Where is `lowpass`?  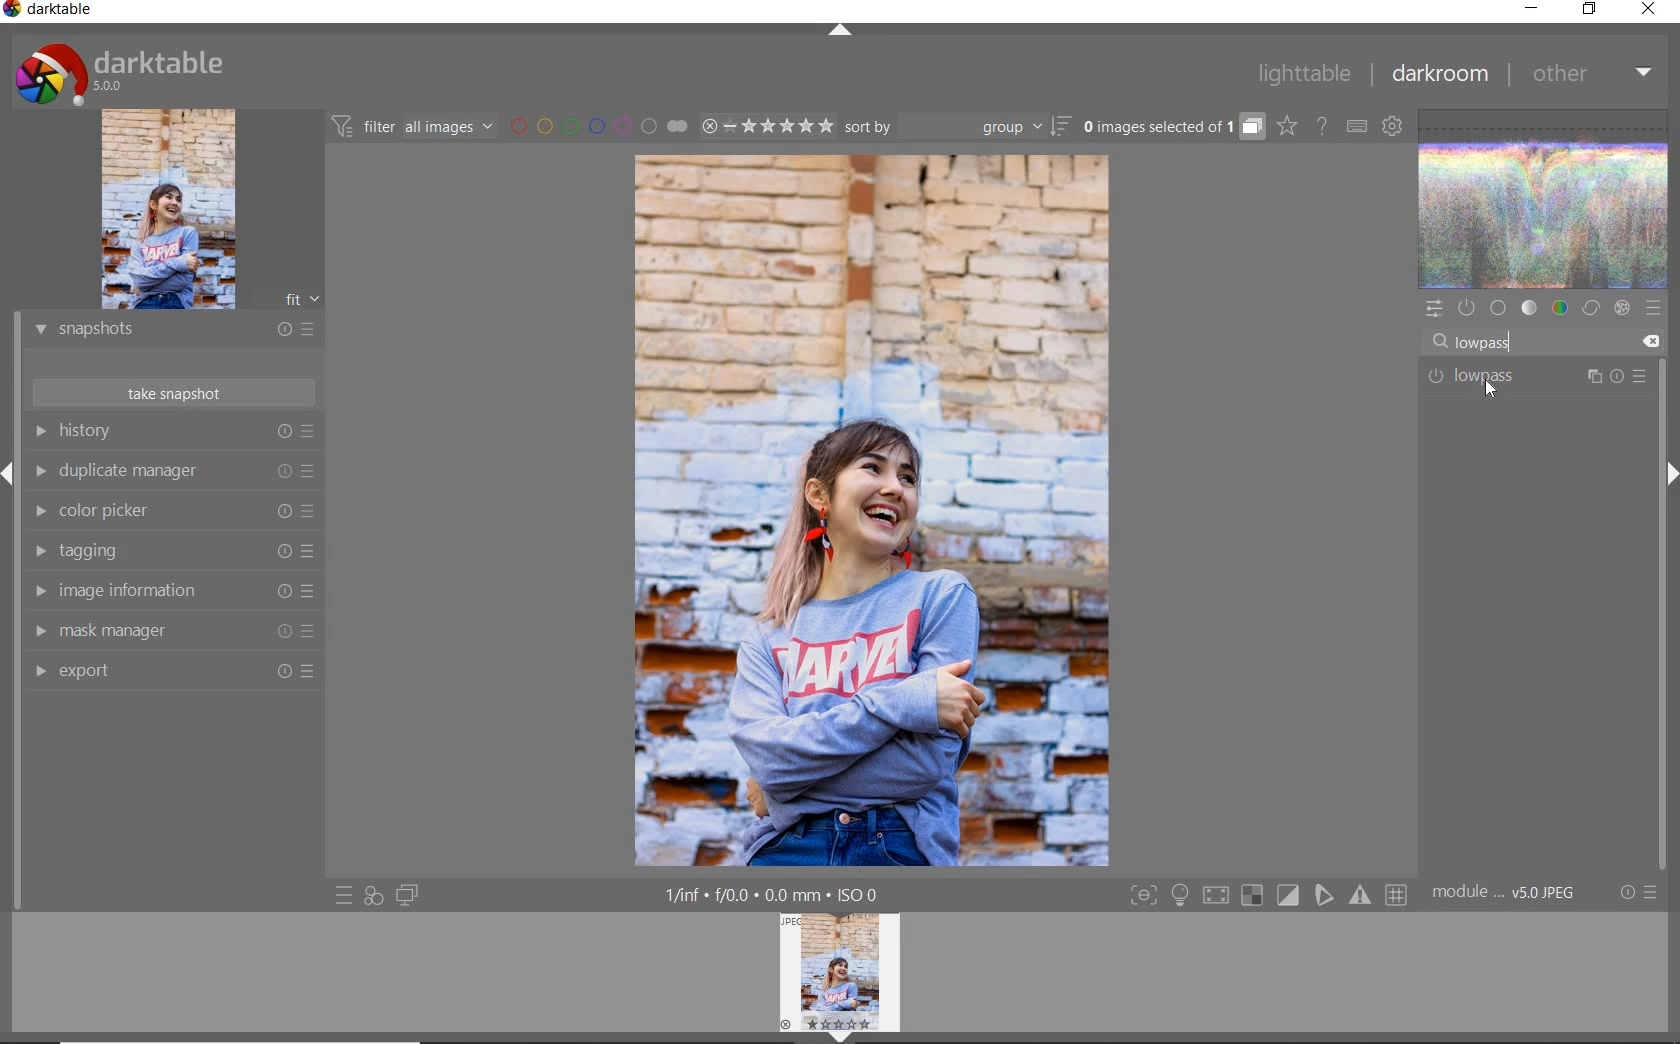 lowpass is located at coordinates (1535, 375).